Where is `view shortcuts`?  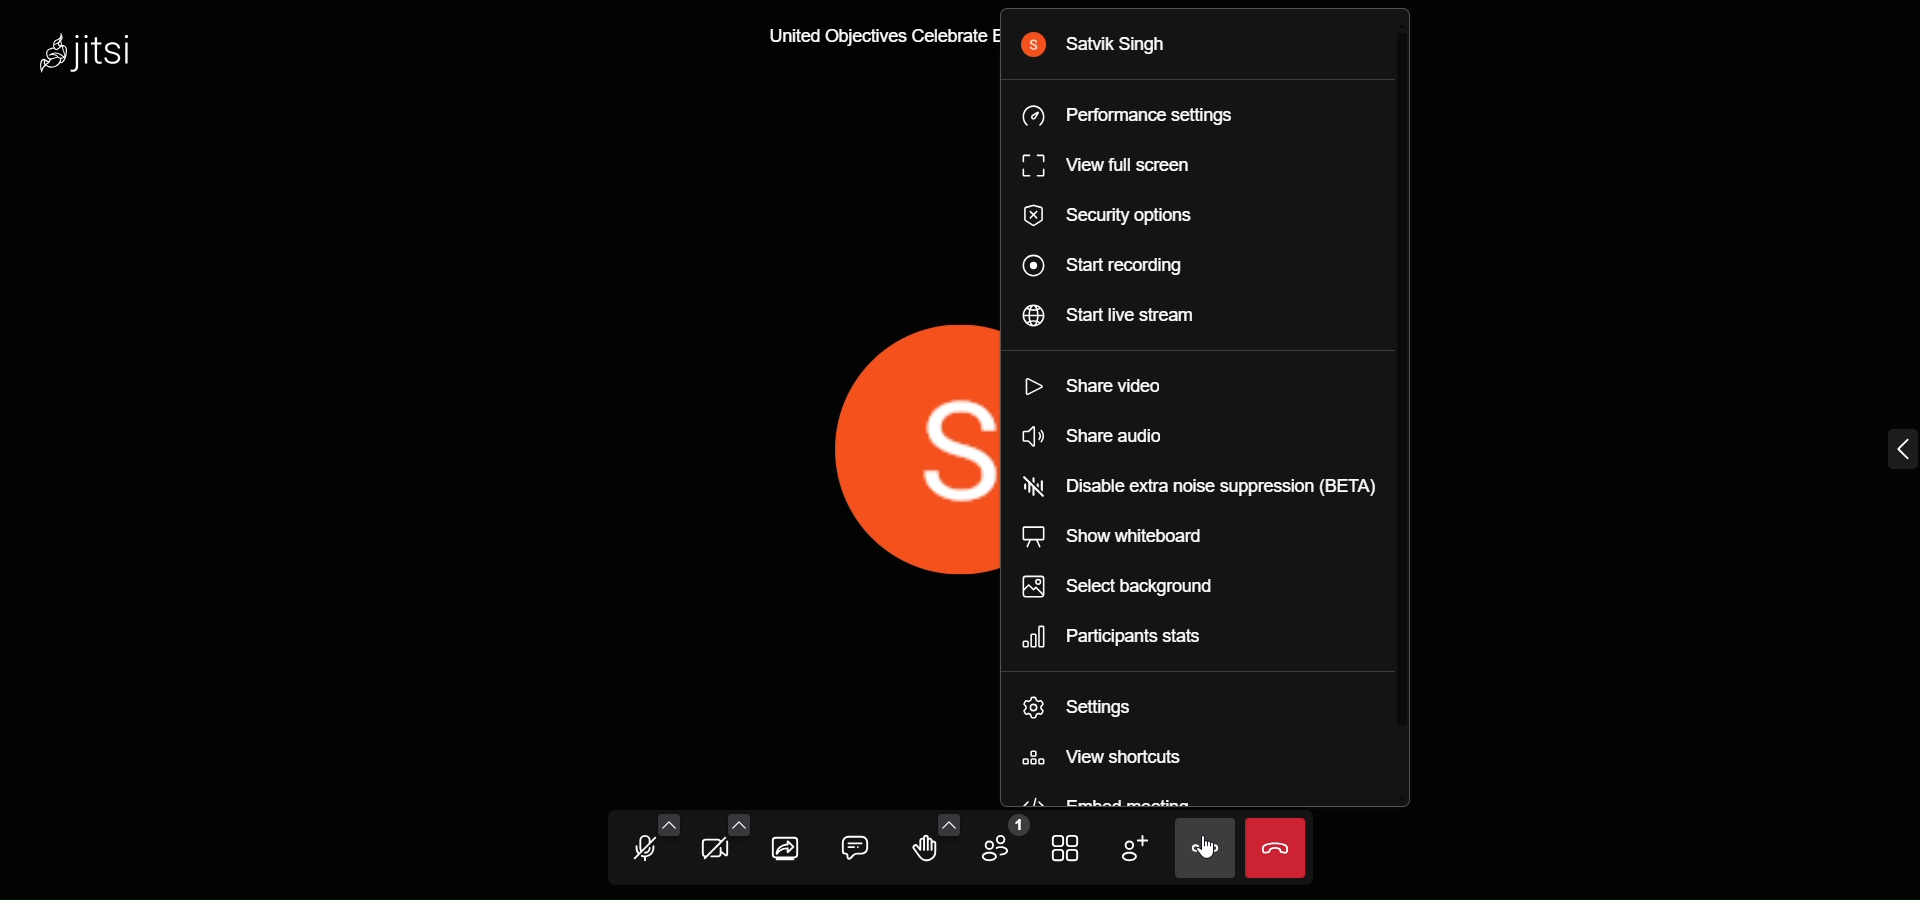
view shortcuts is located at coordinates (1145, 757).